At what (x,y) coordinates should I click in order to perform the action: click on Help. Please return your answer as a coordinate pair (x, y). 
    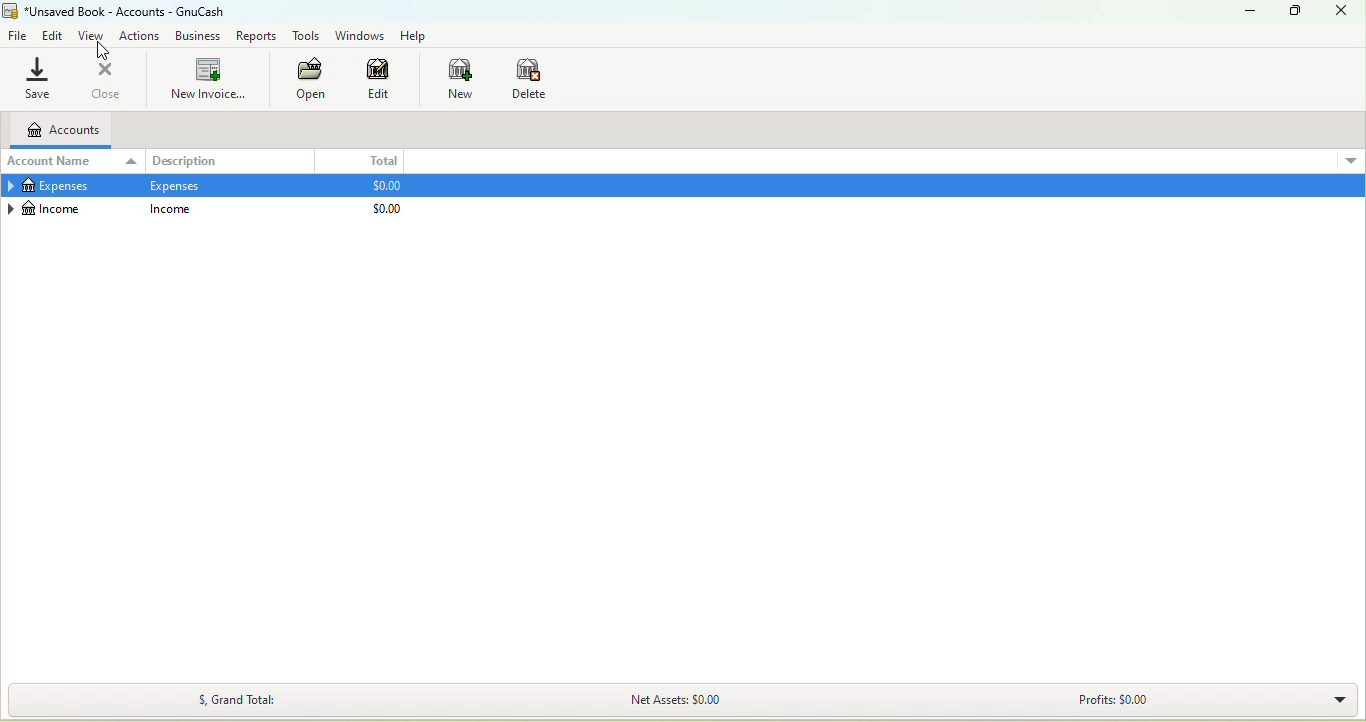
    Looking at the image, I should click on (415, 36).